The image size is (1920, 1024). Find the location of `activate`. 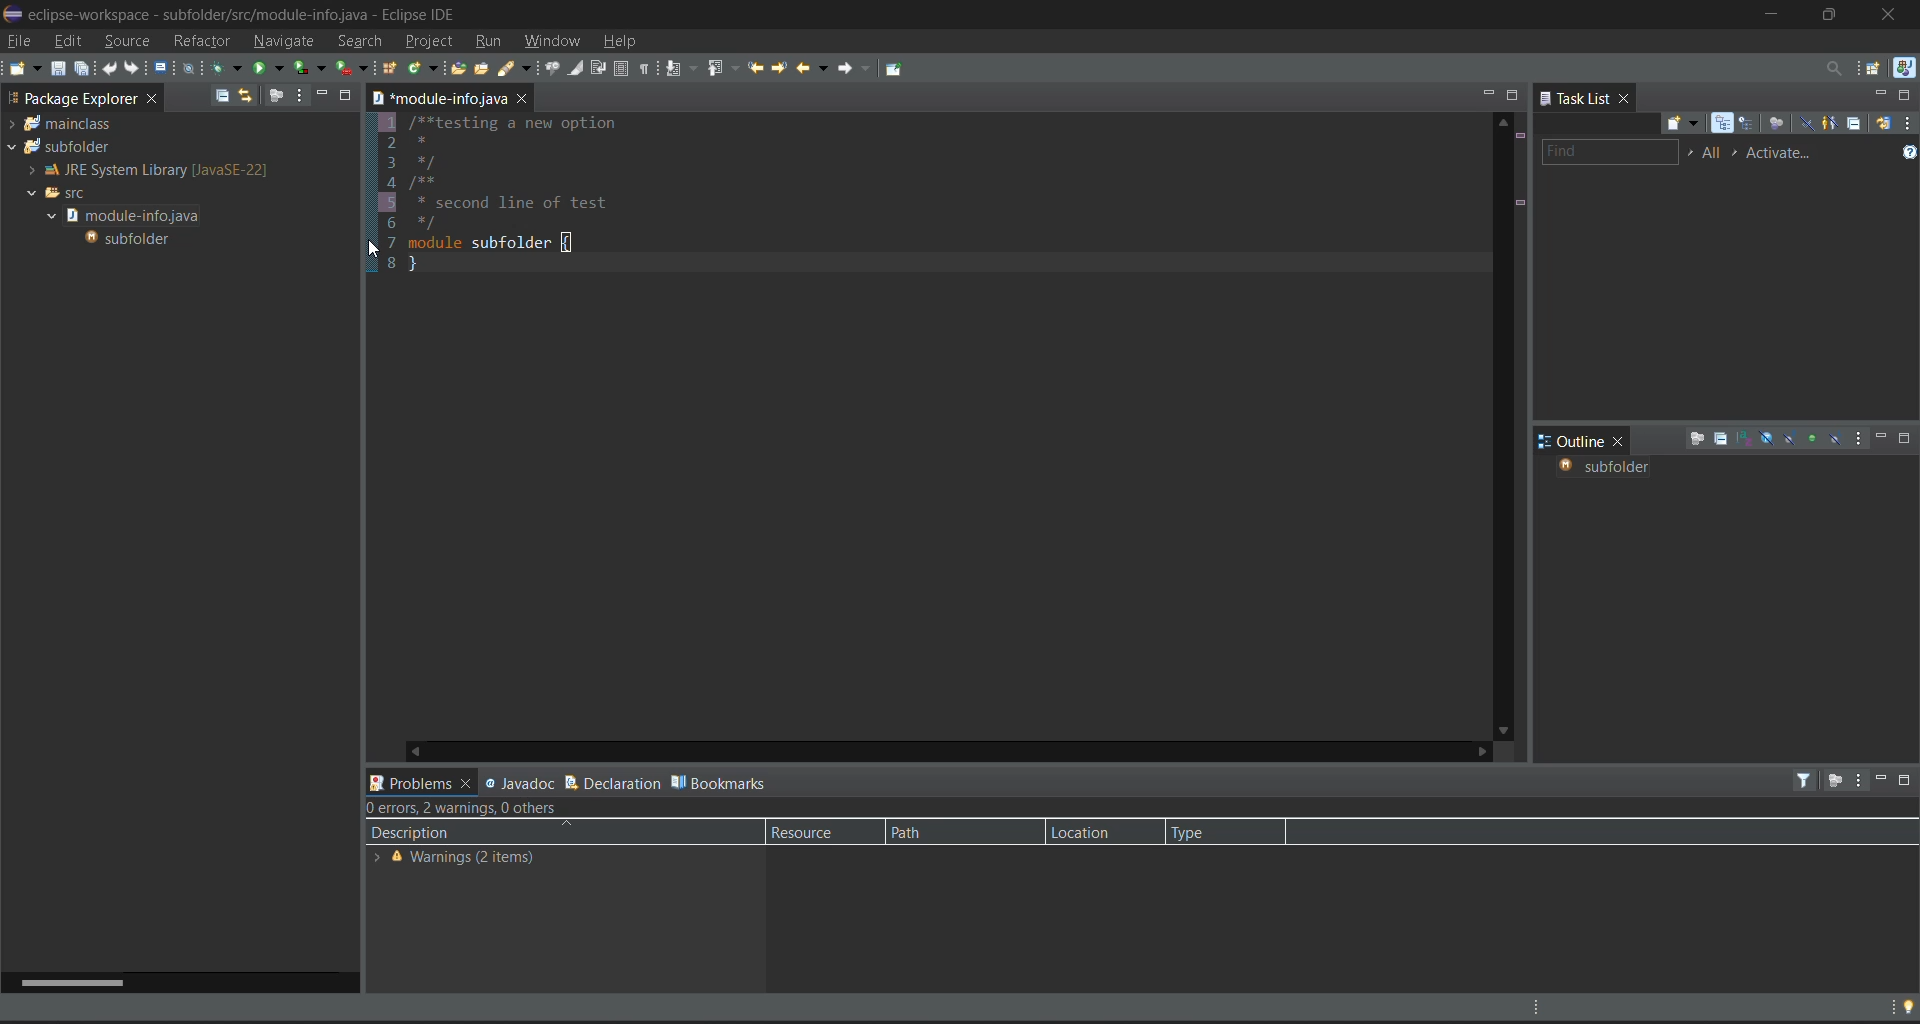

activate is located at coordinates (1786, 152).